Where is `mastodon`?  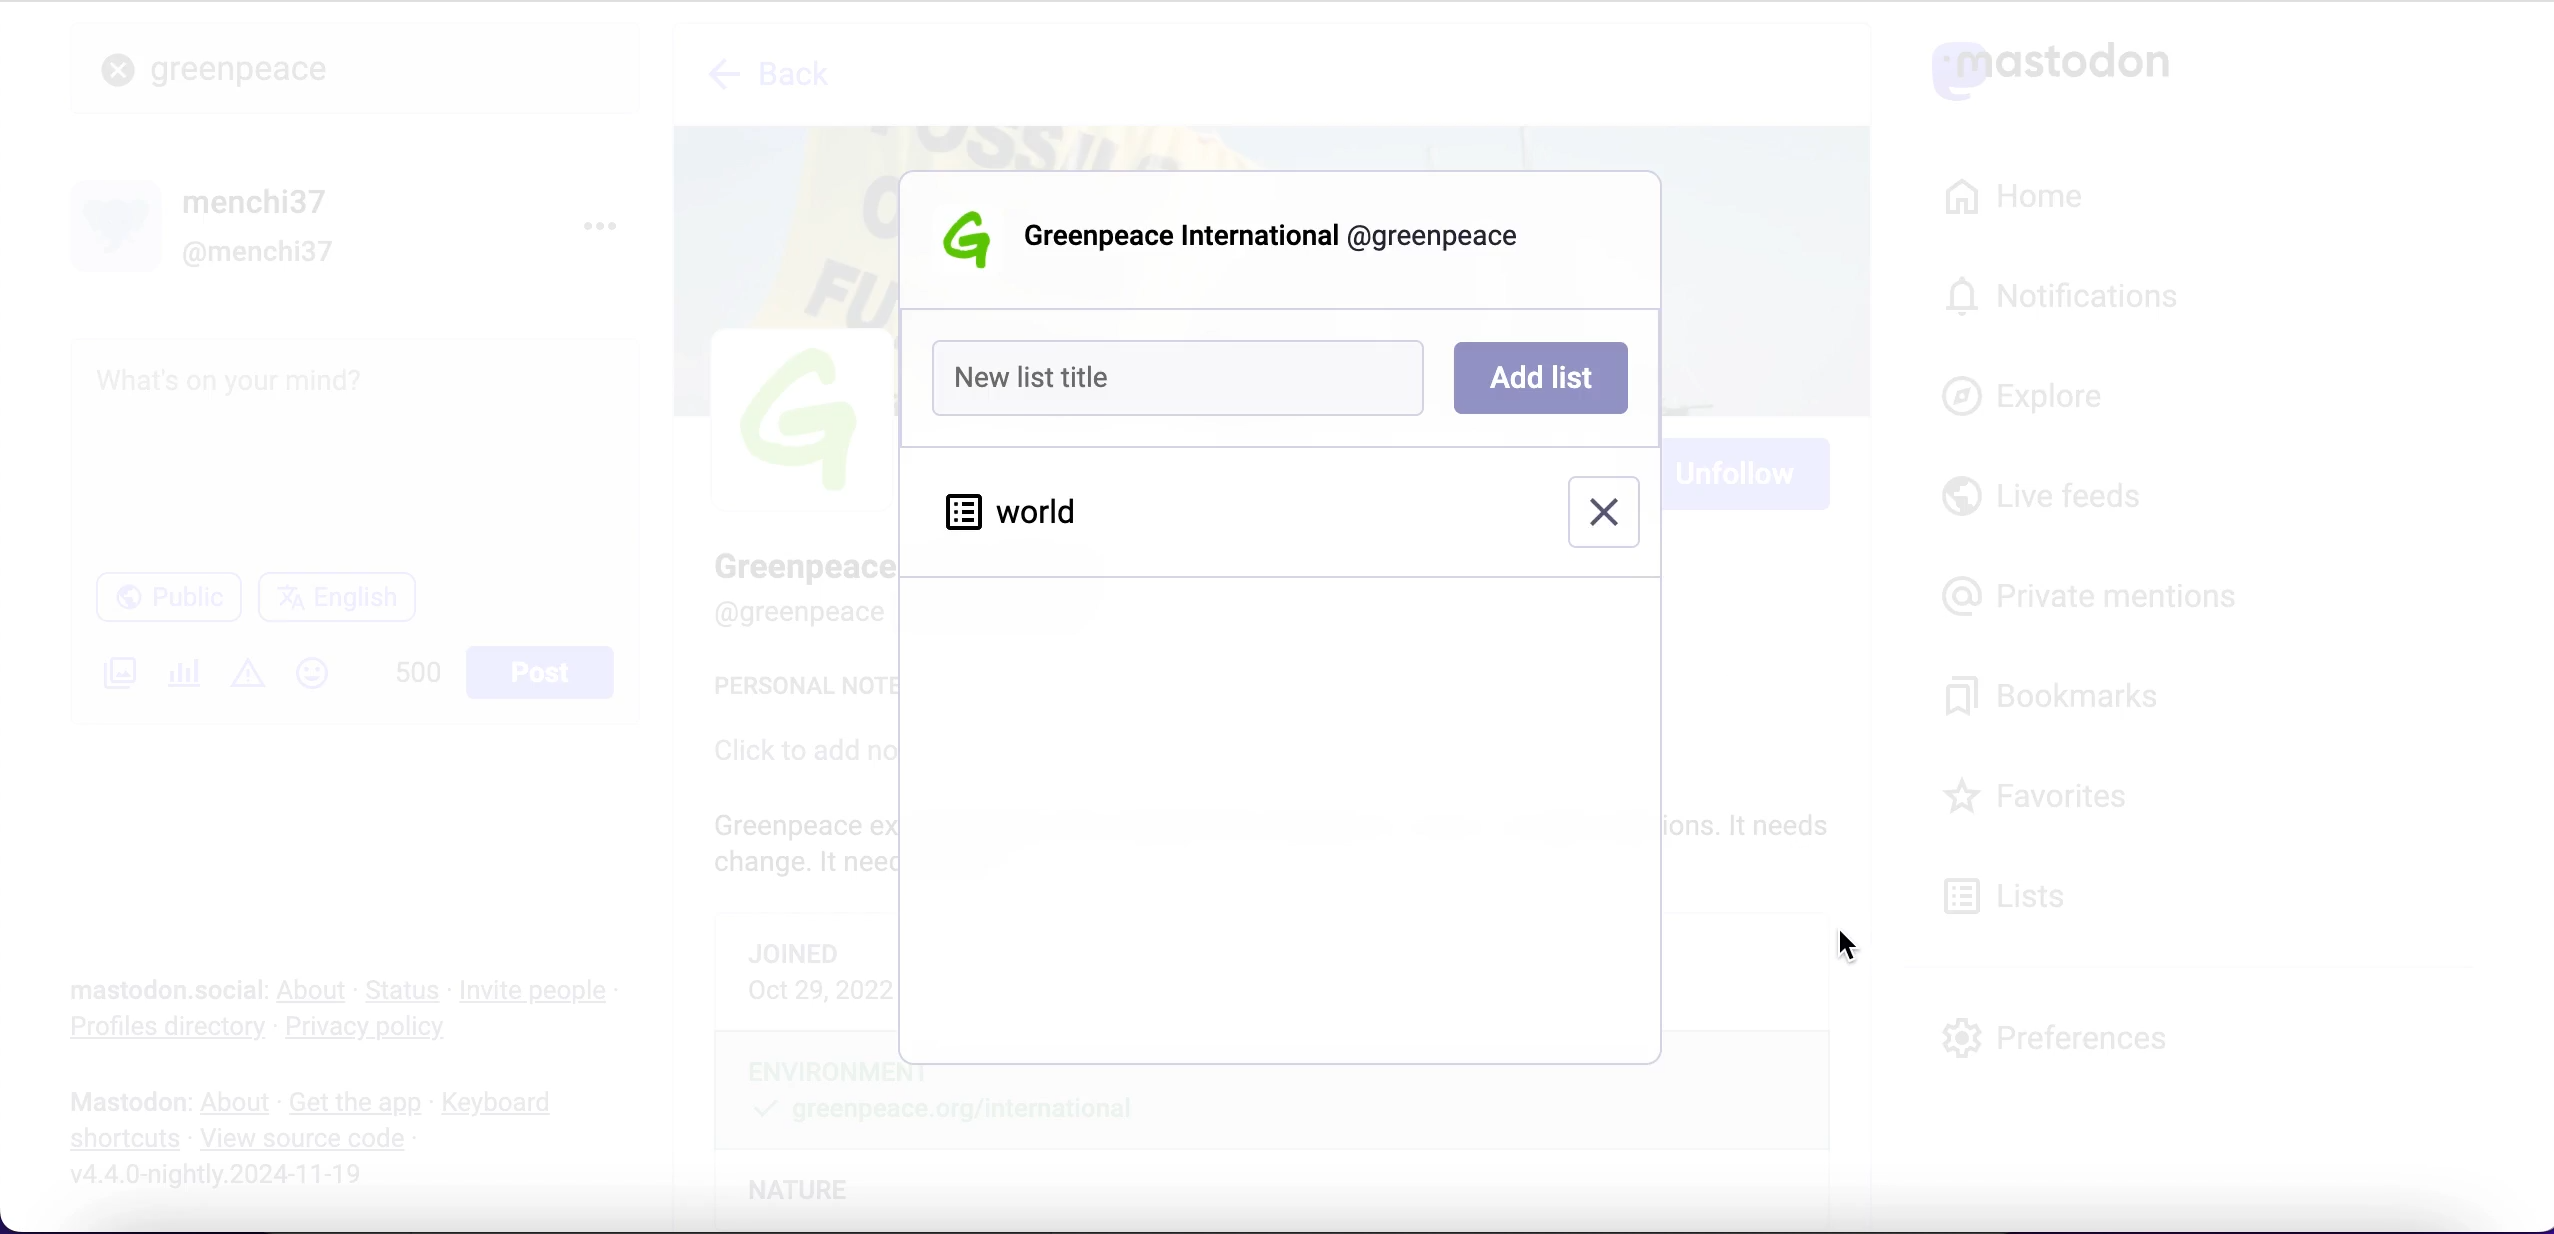 mastodon is located at coordinates (129, 1102).